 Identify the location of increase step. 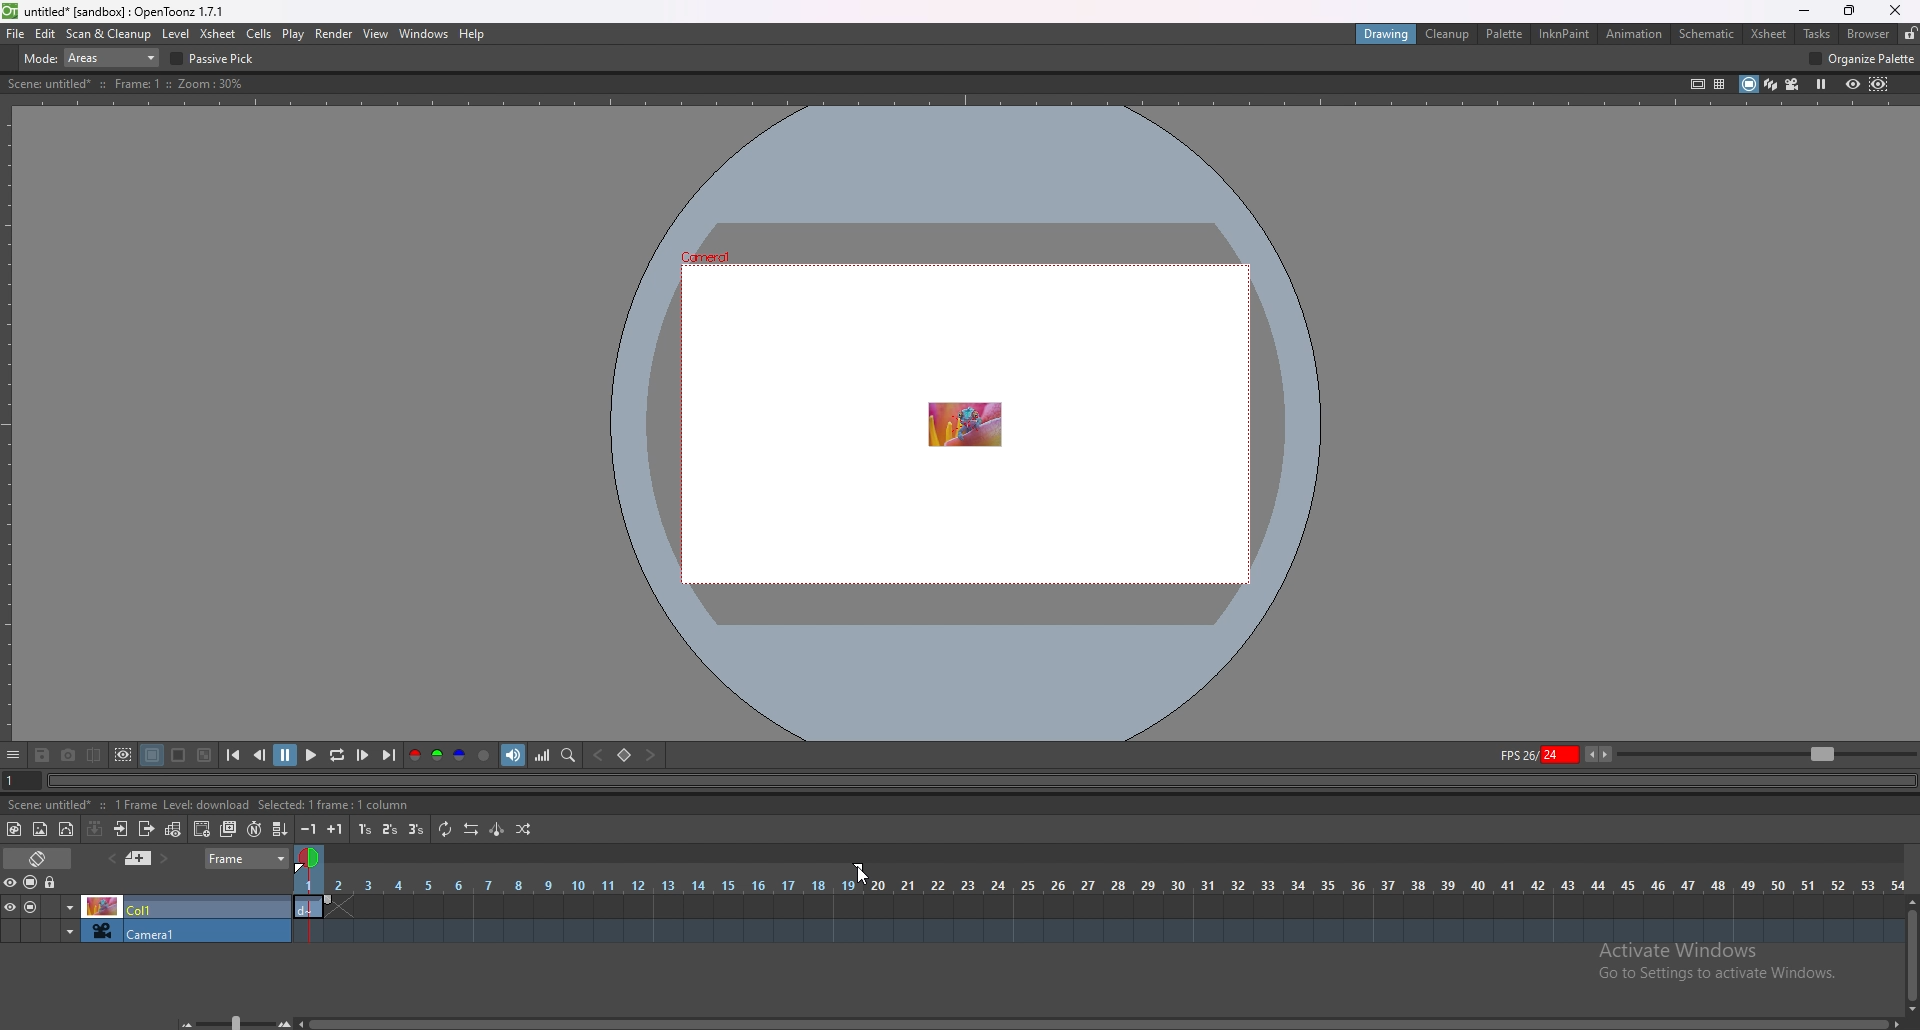
(335, 829).